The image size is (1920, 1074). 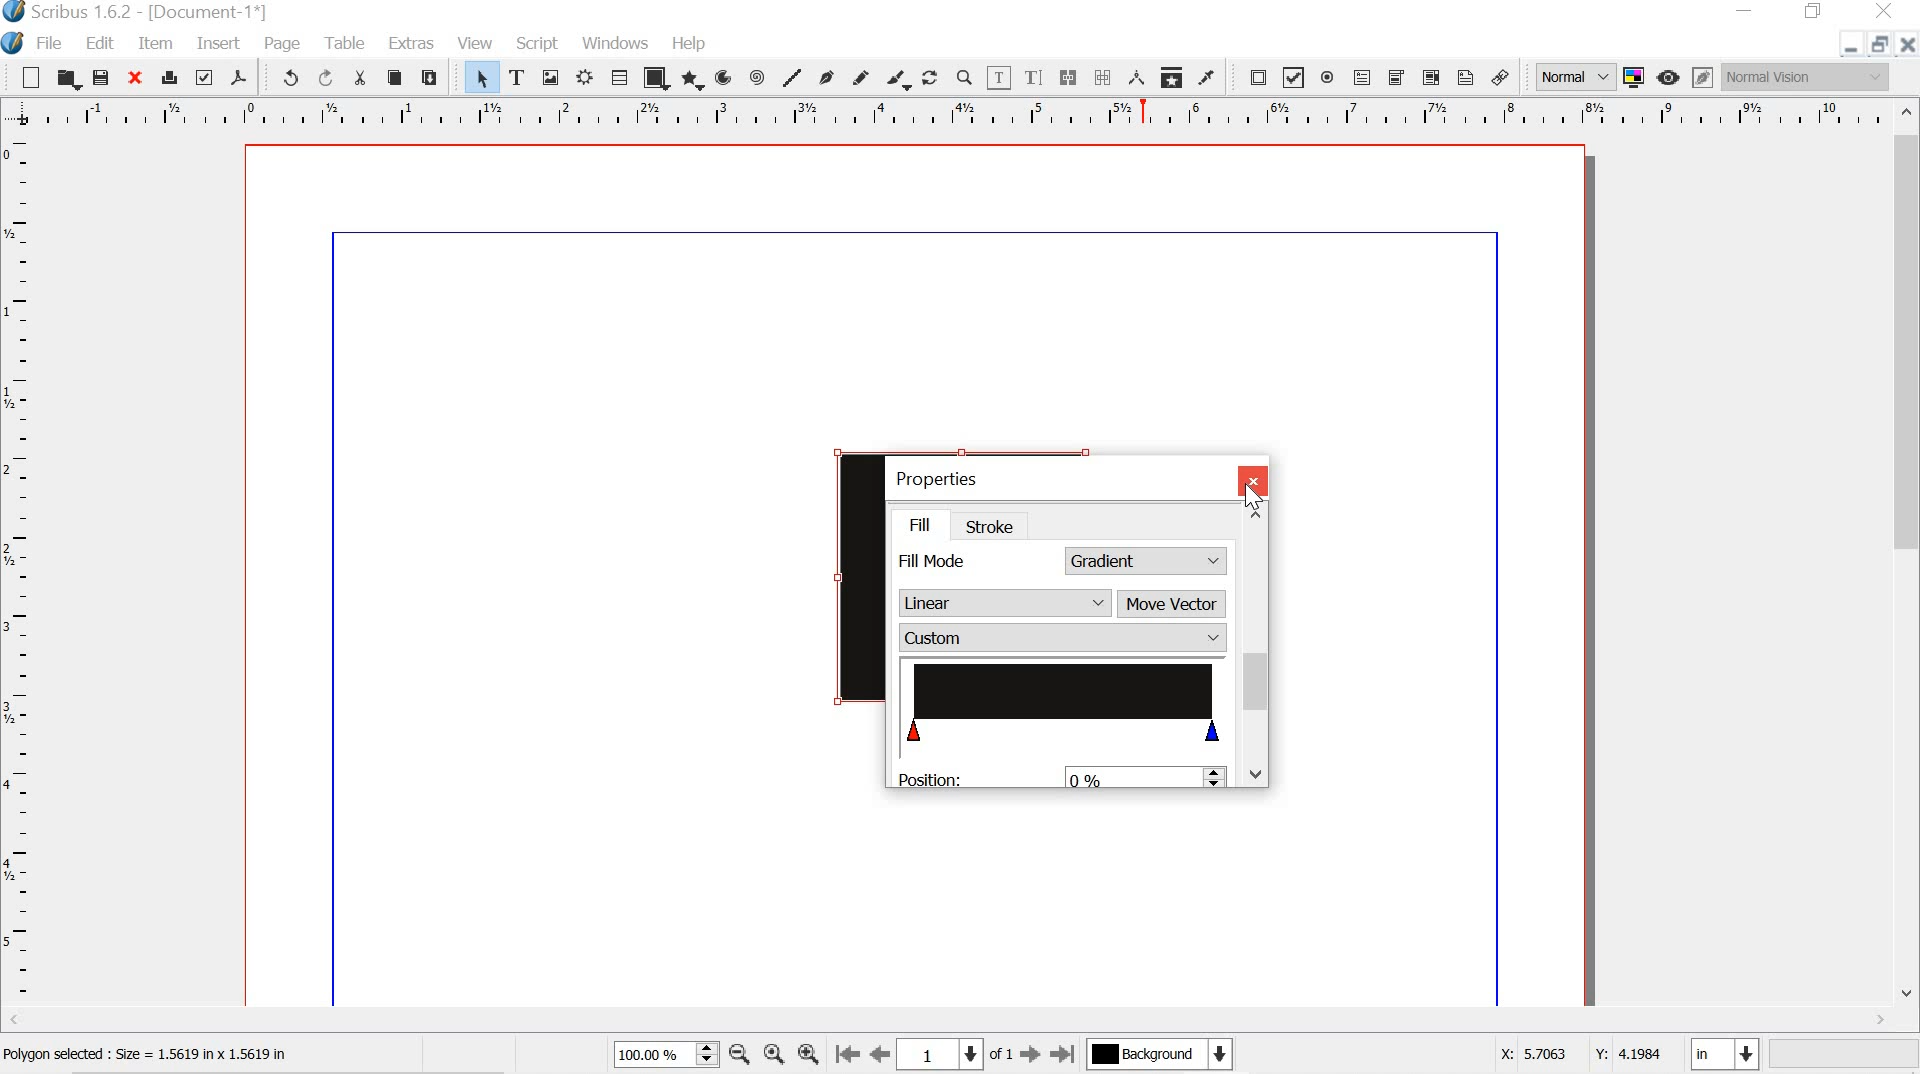 I want to click on arc, so click(x=725, y=77).